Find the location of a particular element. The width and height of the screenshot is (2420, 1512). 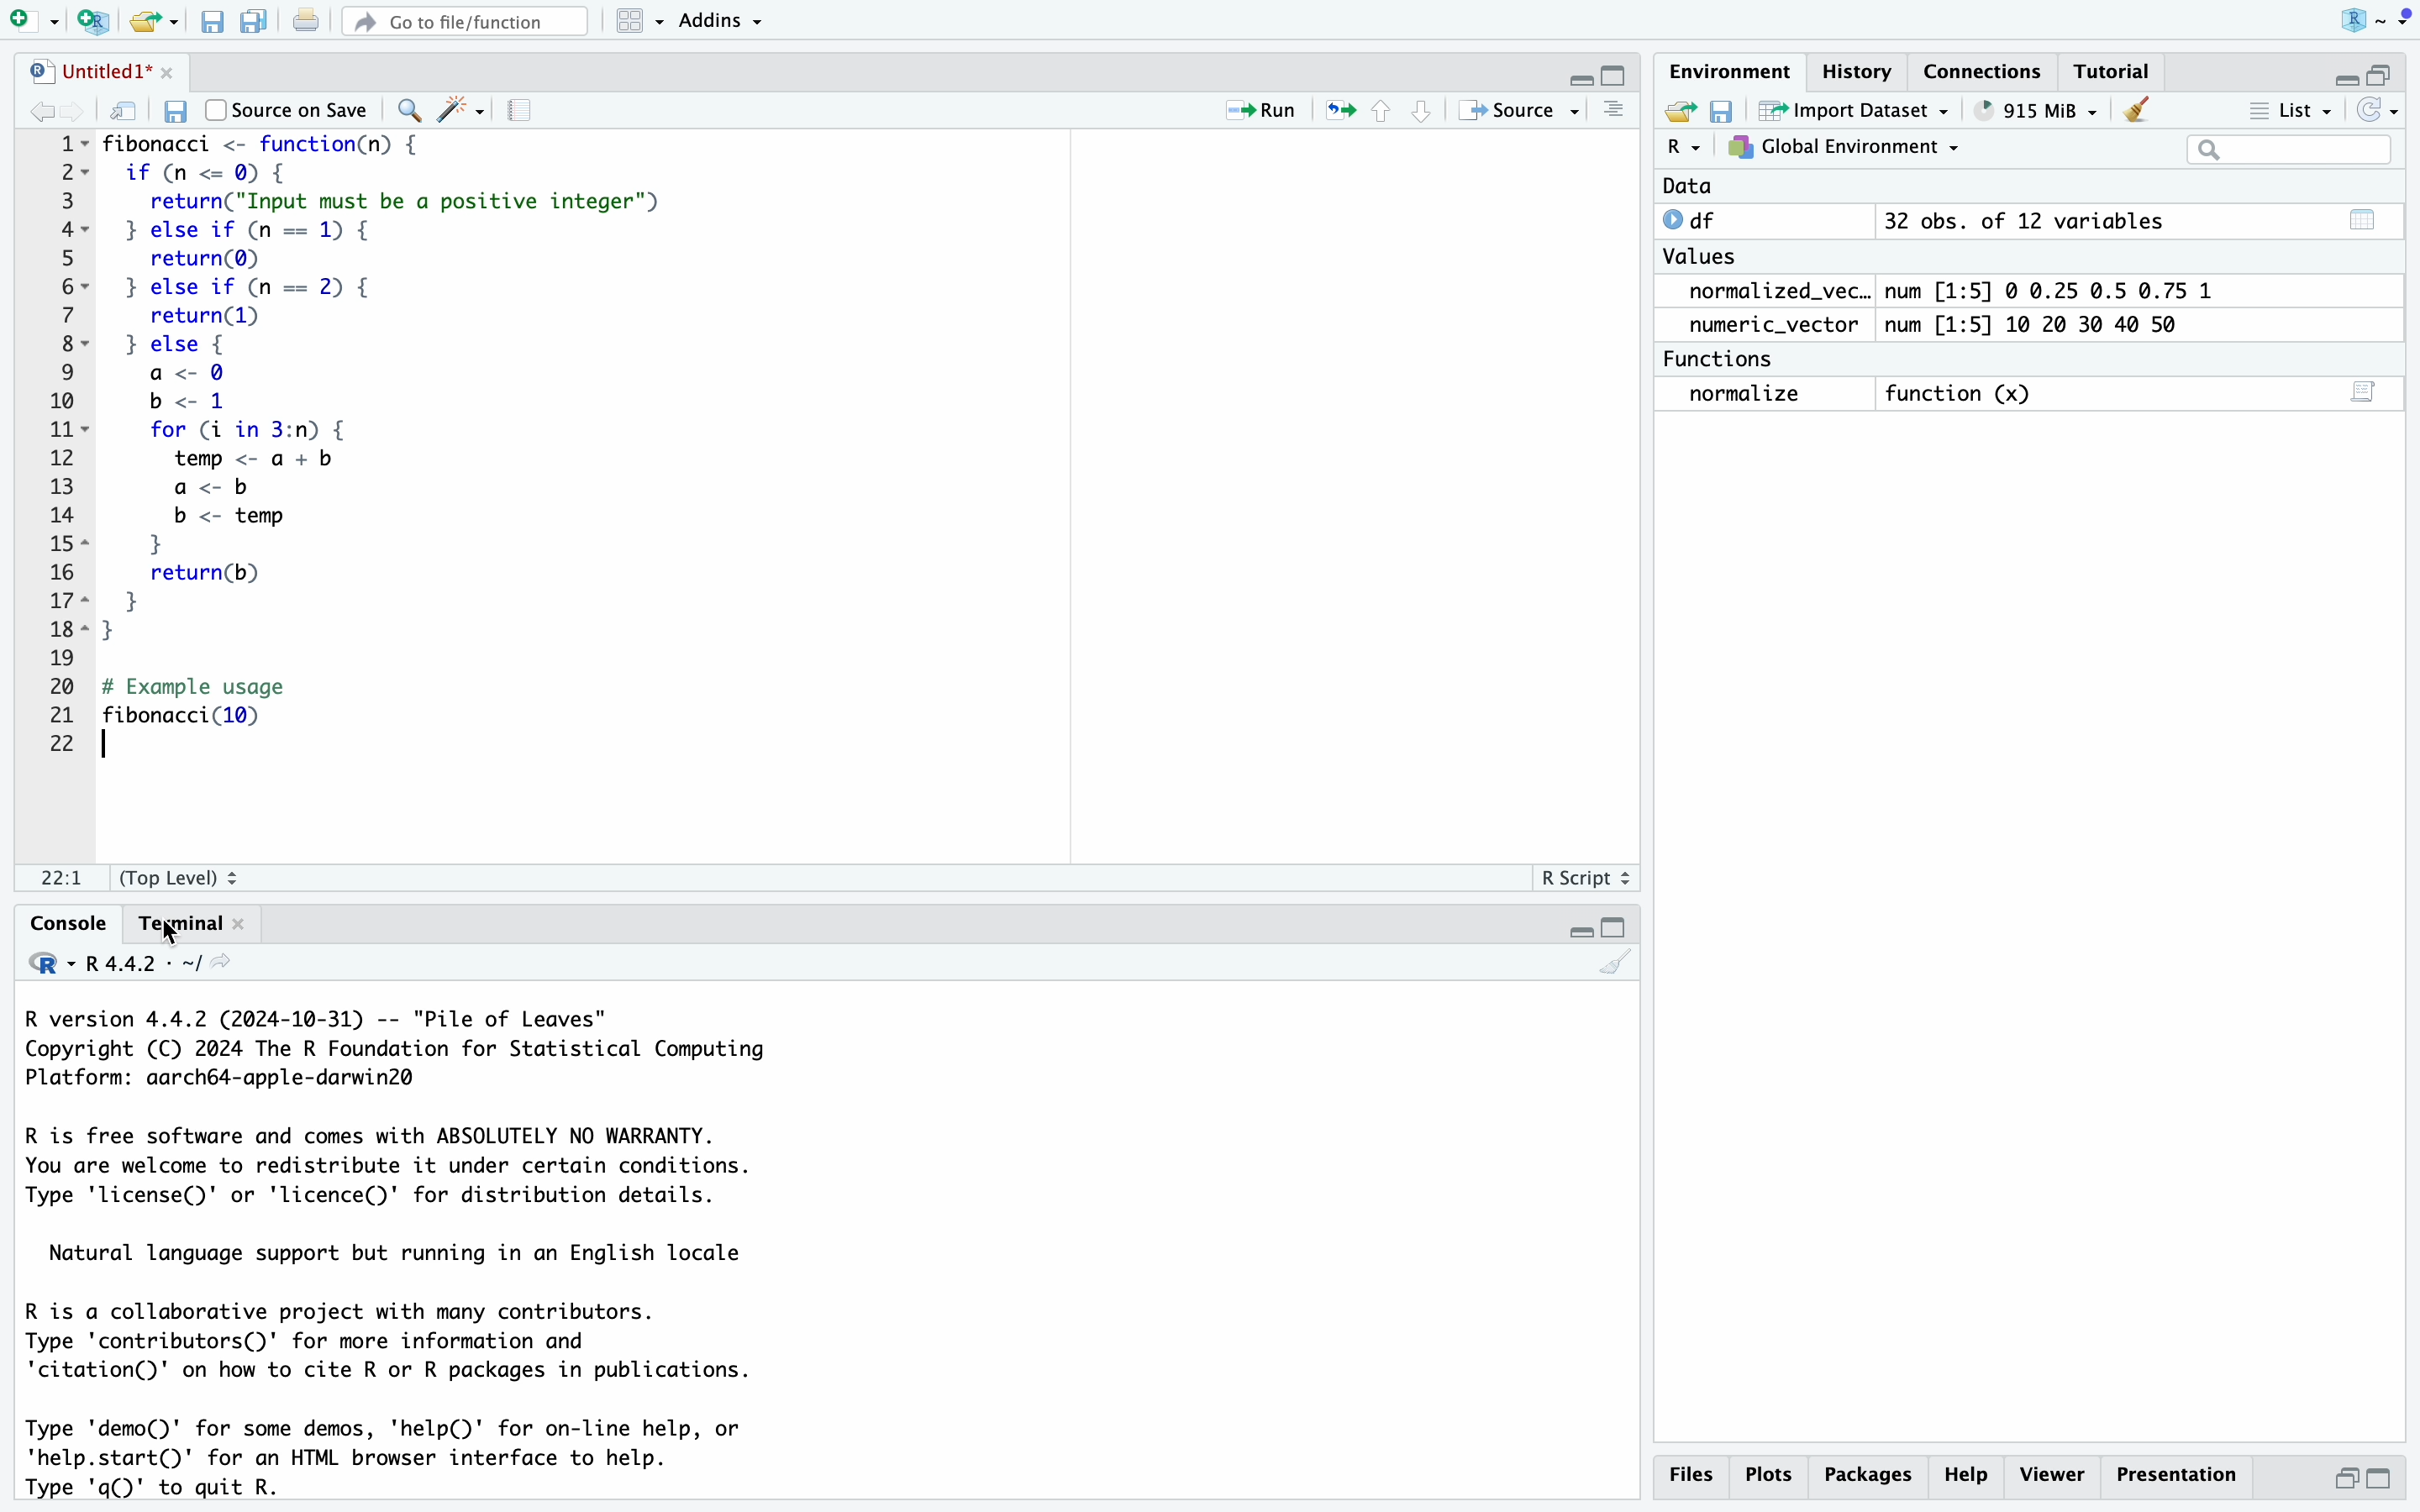

1:1 is located at coordinates (63, 879).